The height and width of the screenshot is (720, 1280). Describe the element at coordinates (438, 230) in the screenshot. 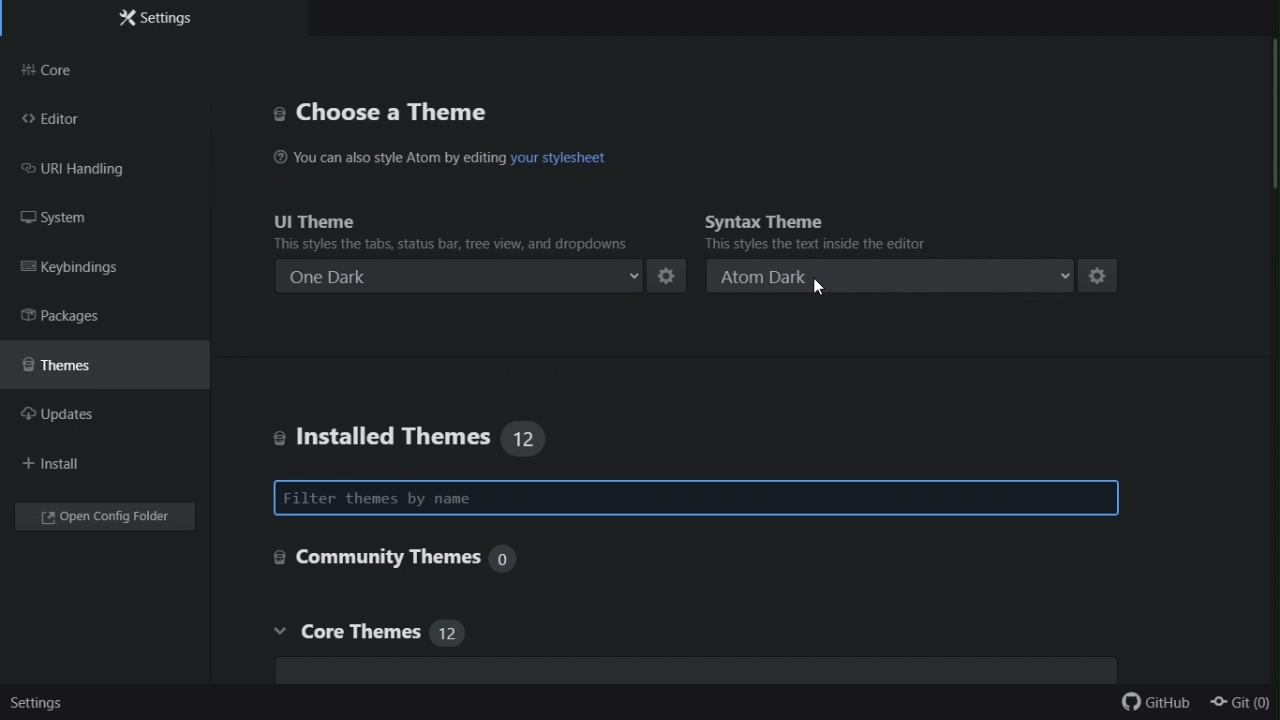

I see `You I theme` at that location.